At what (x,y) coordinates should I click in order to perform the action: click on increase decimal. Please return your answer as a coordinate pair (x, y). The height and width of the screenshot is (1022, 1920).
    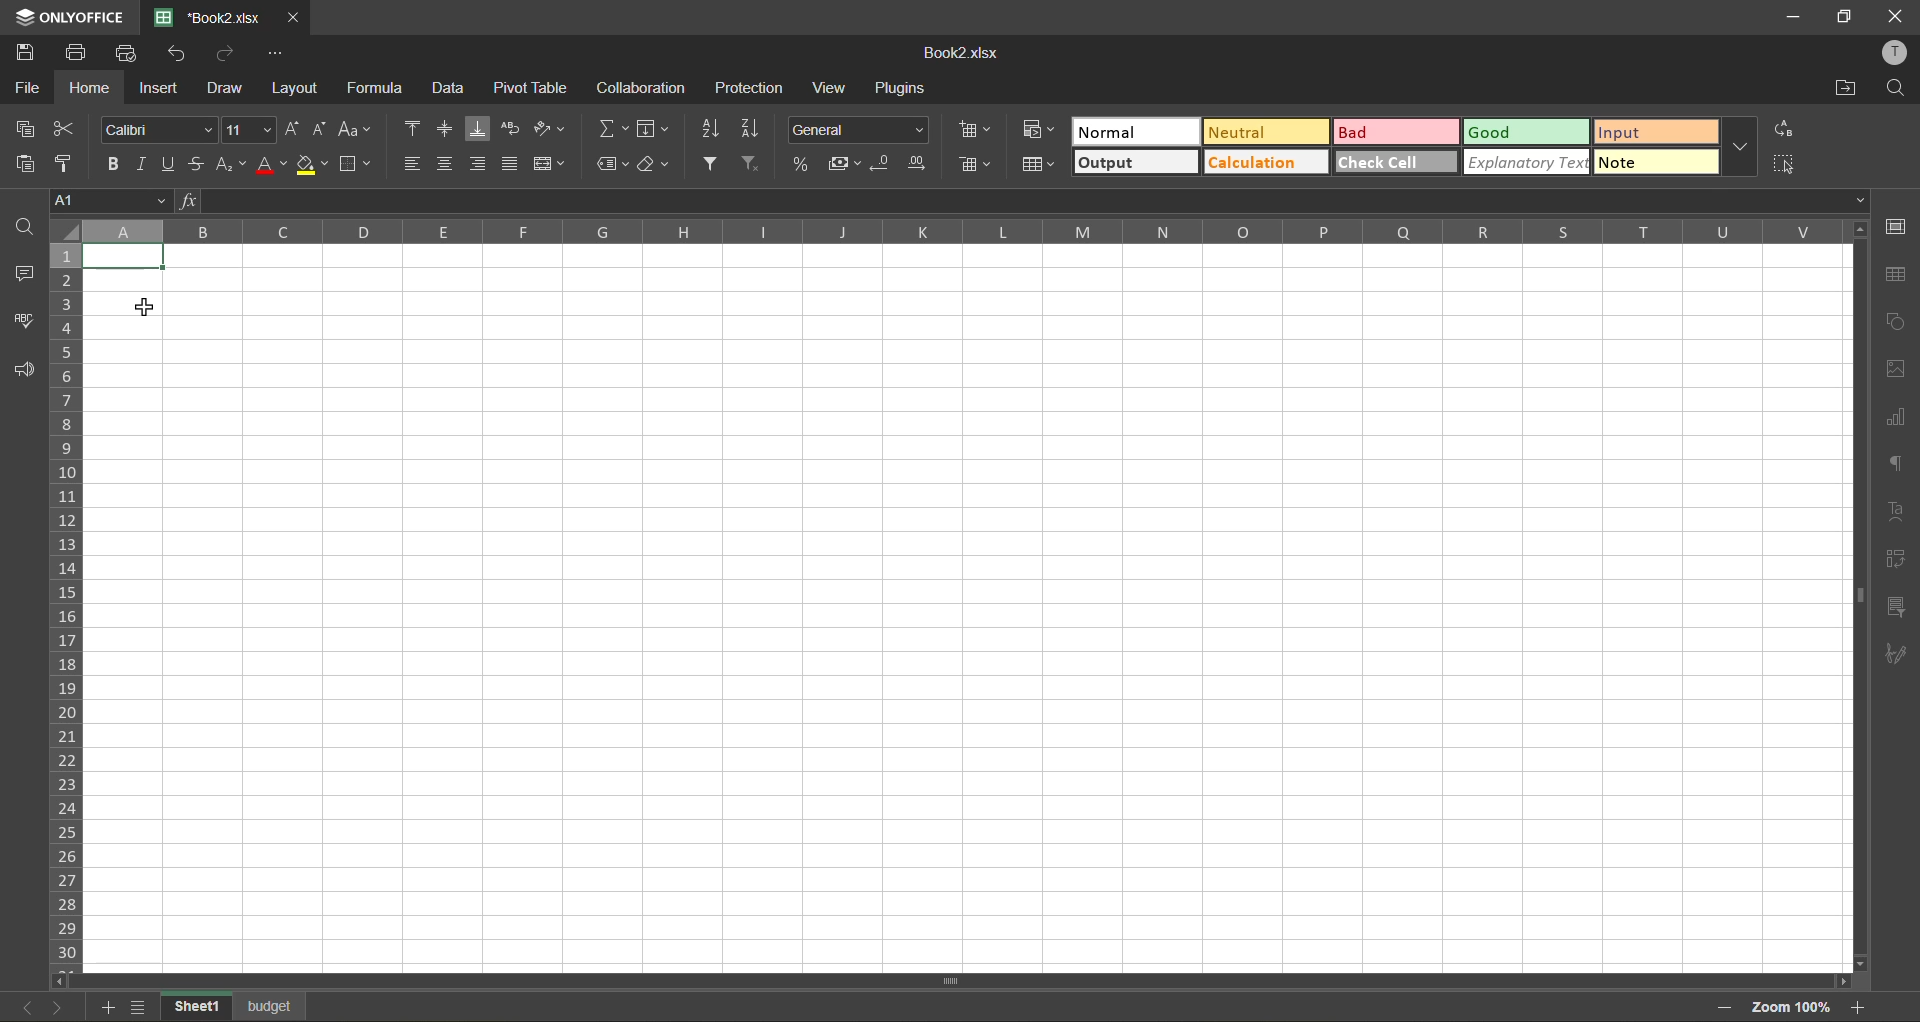
    Looking at the image, I should click on (923, 165).